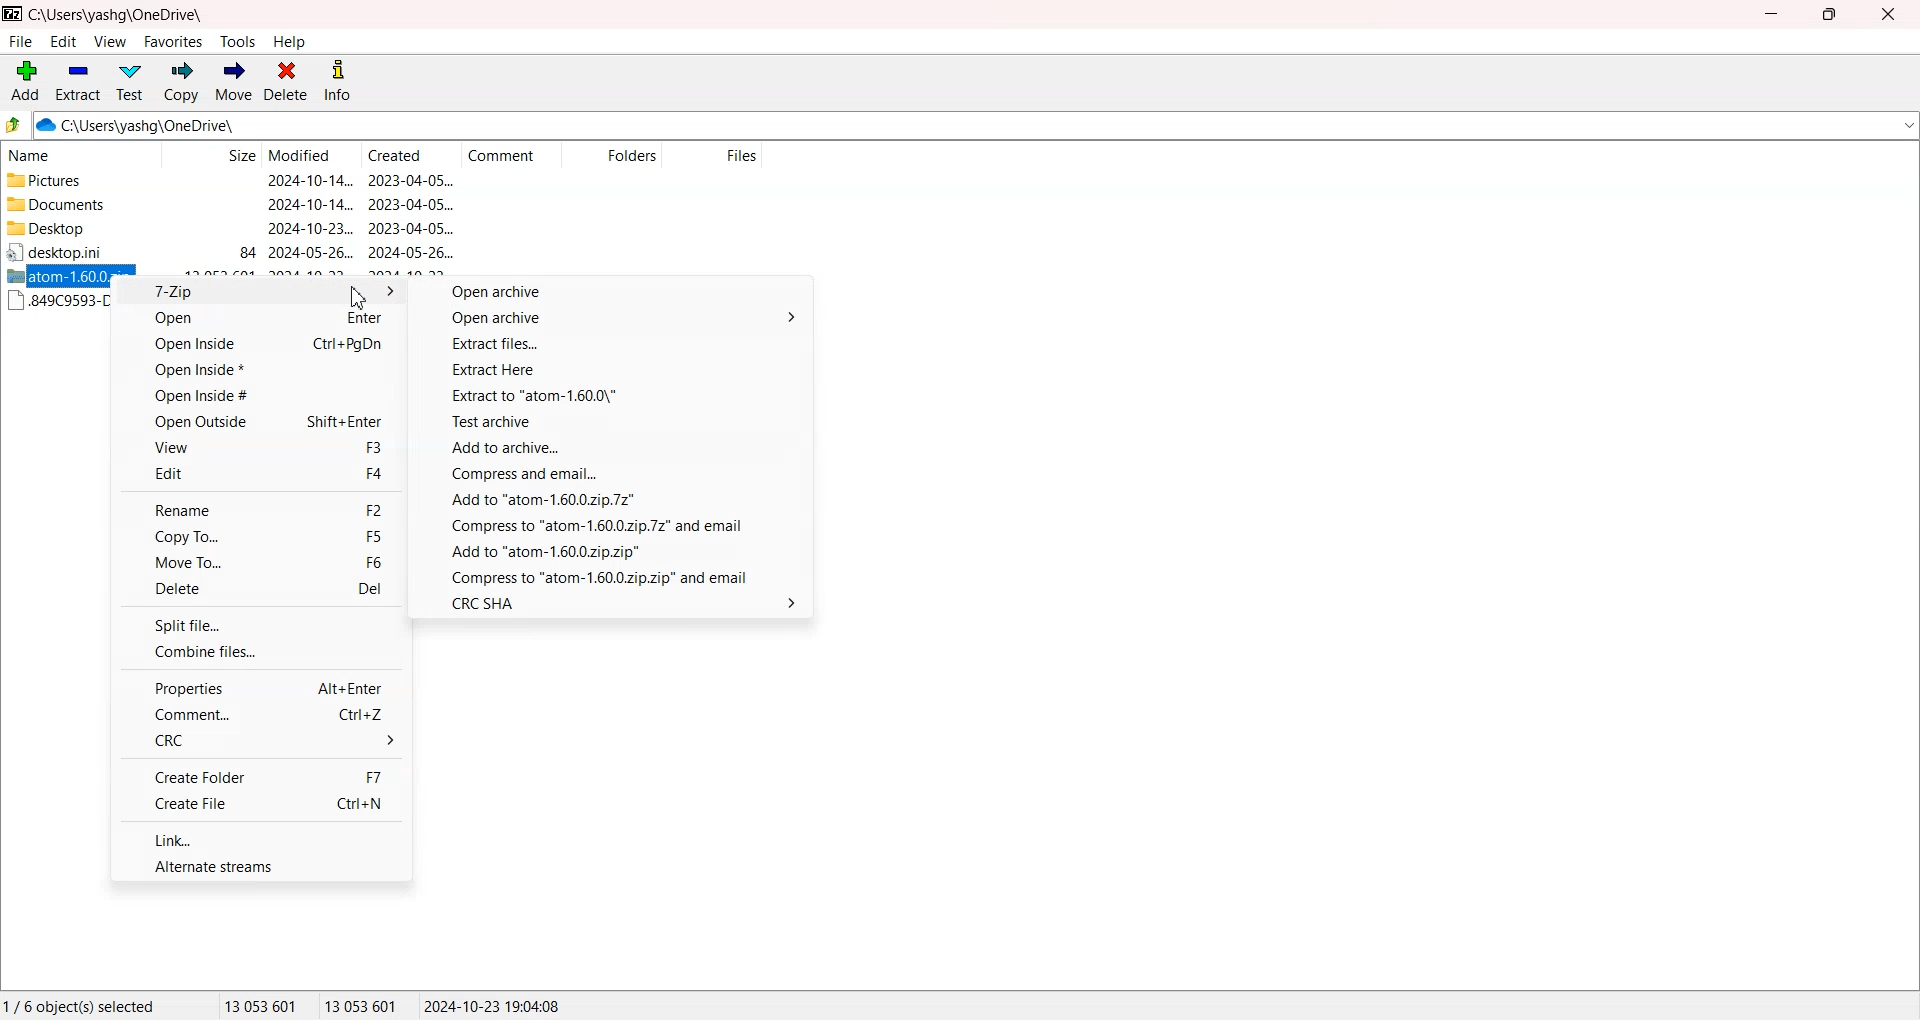 This screenshot has height=1020, width=1920. What do you see at coordinates (259, 536) in the screenshot?
I see `Copy To` at bounding box center [259, 536].